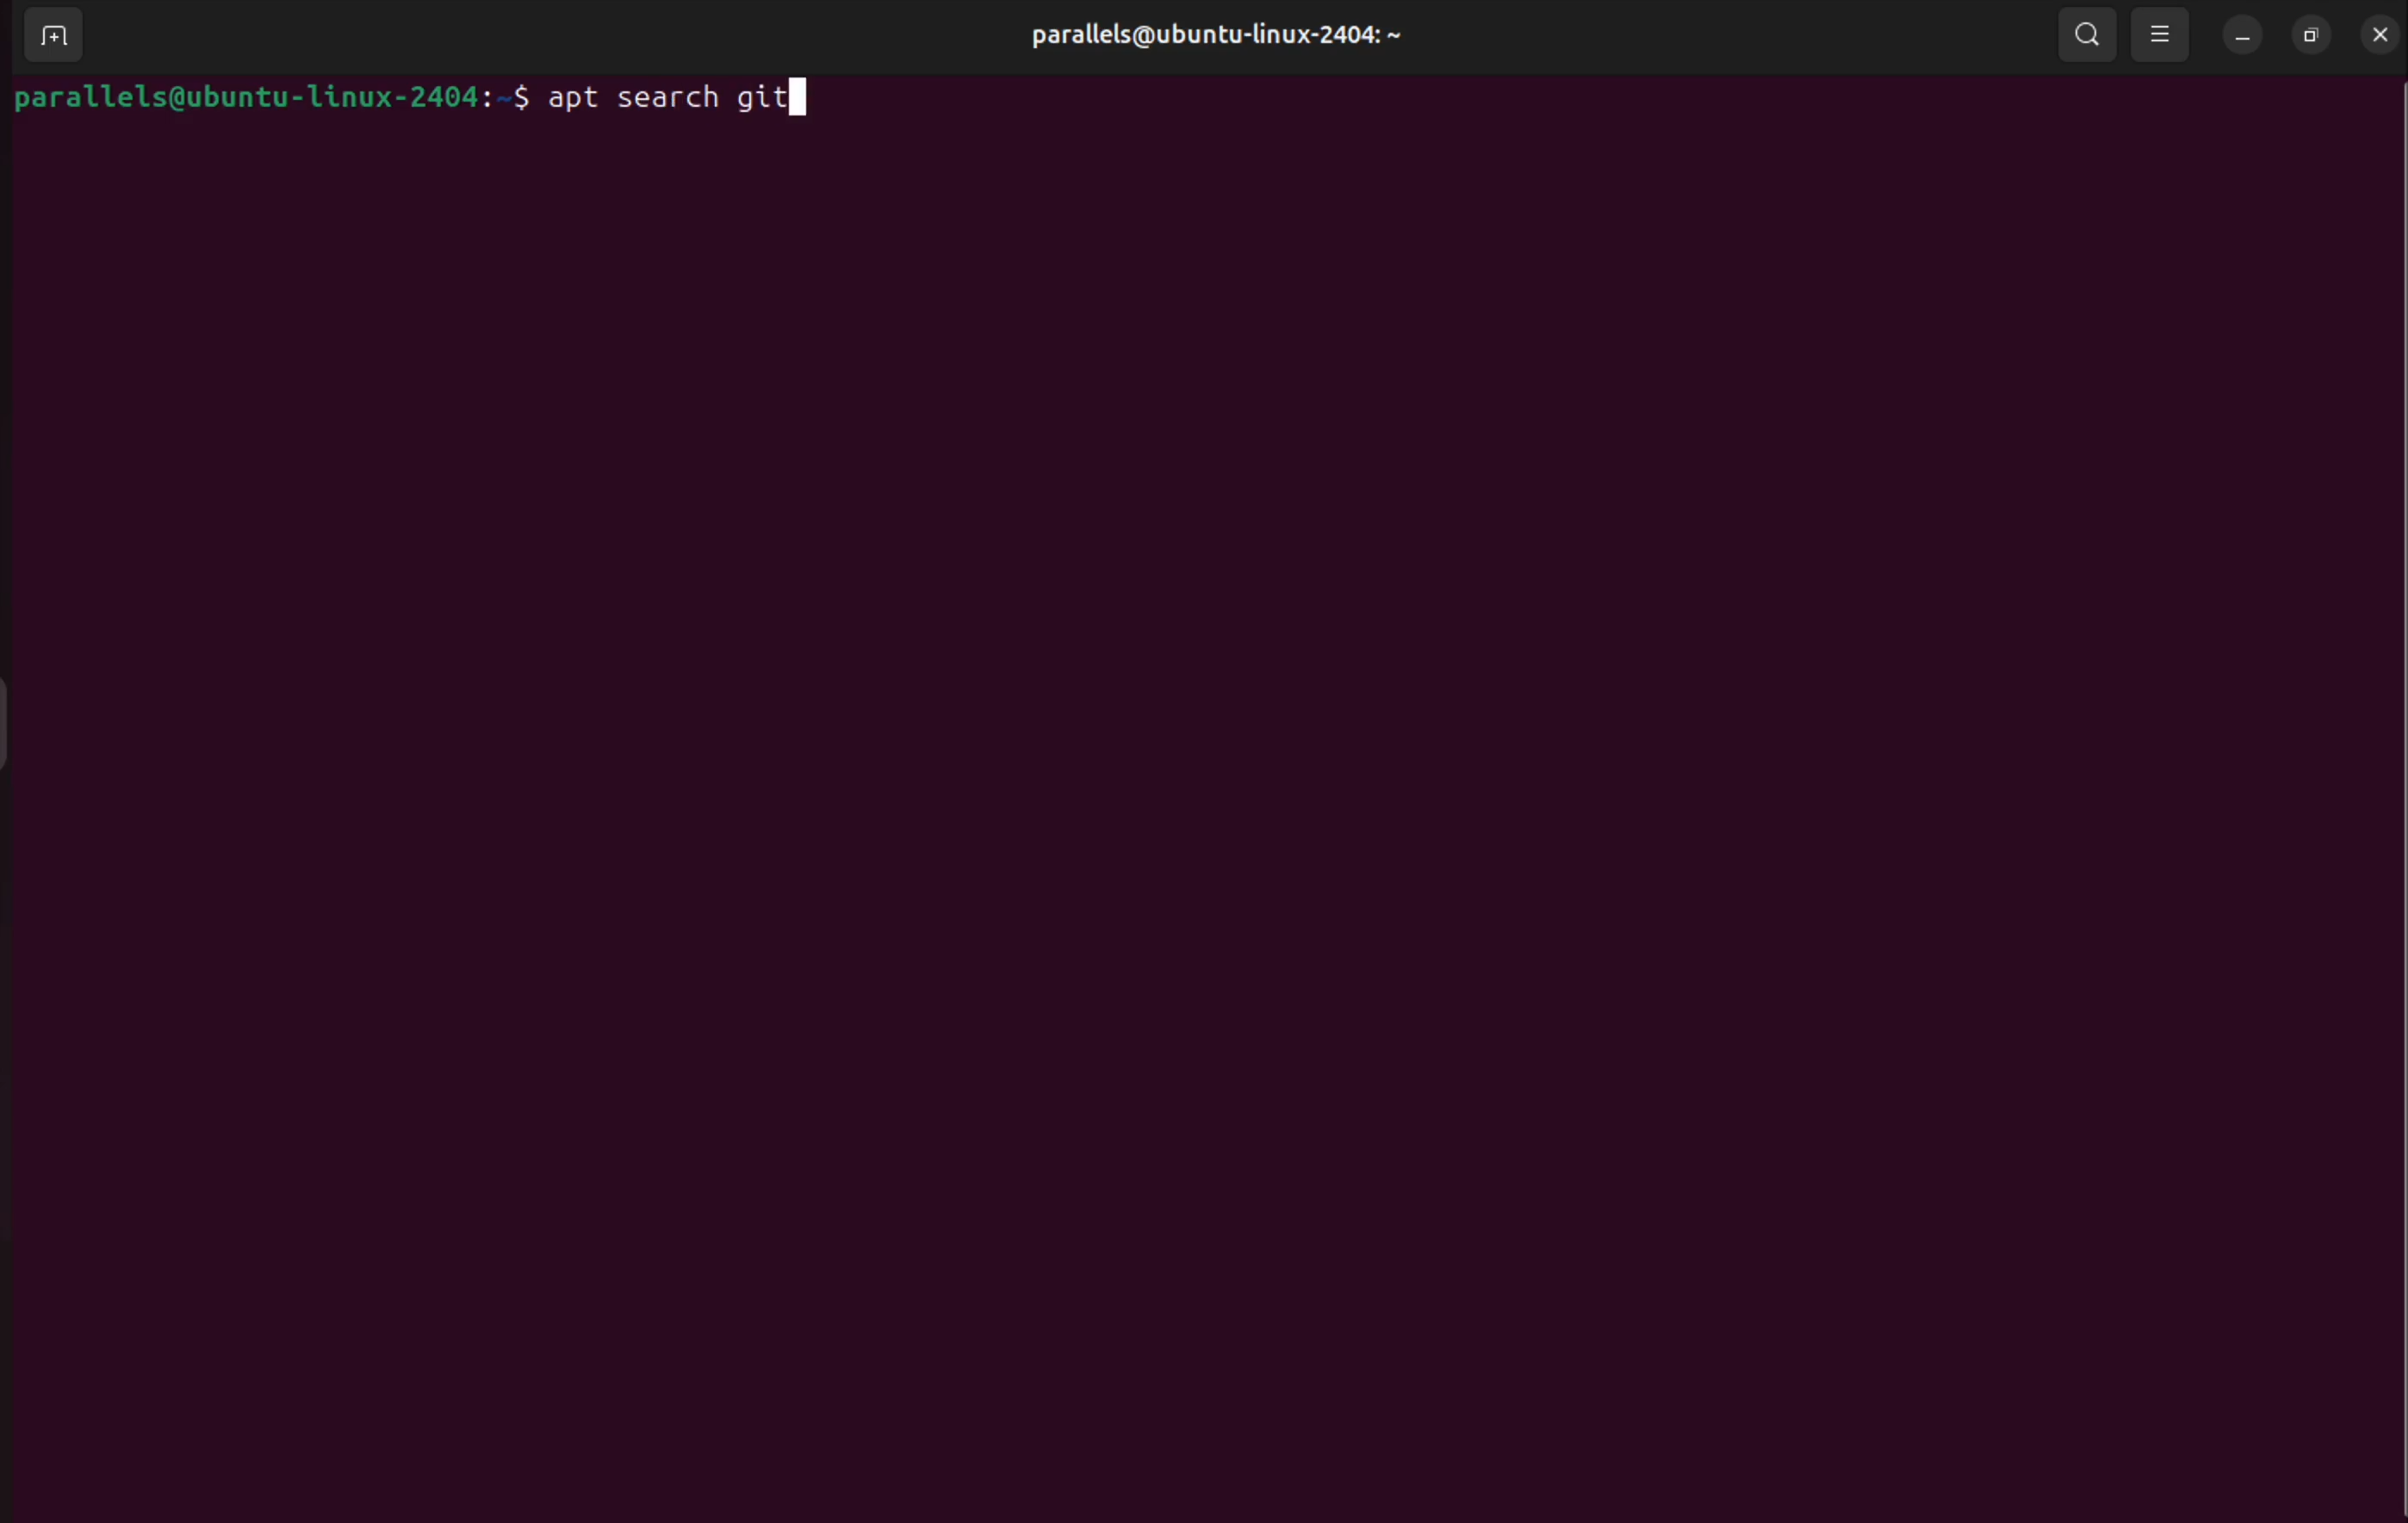  I want to click on apt search git, so click(688, 101).